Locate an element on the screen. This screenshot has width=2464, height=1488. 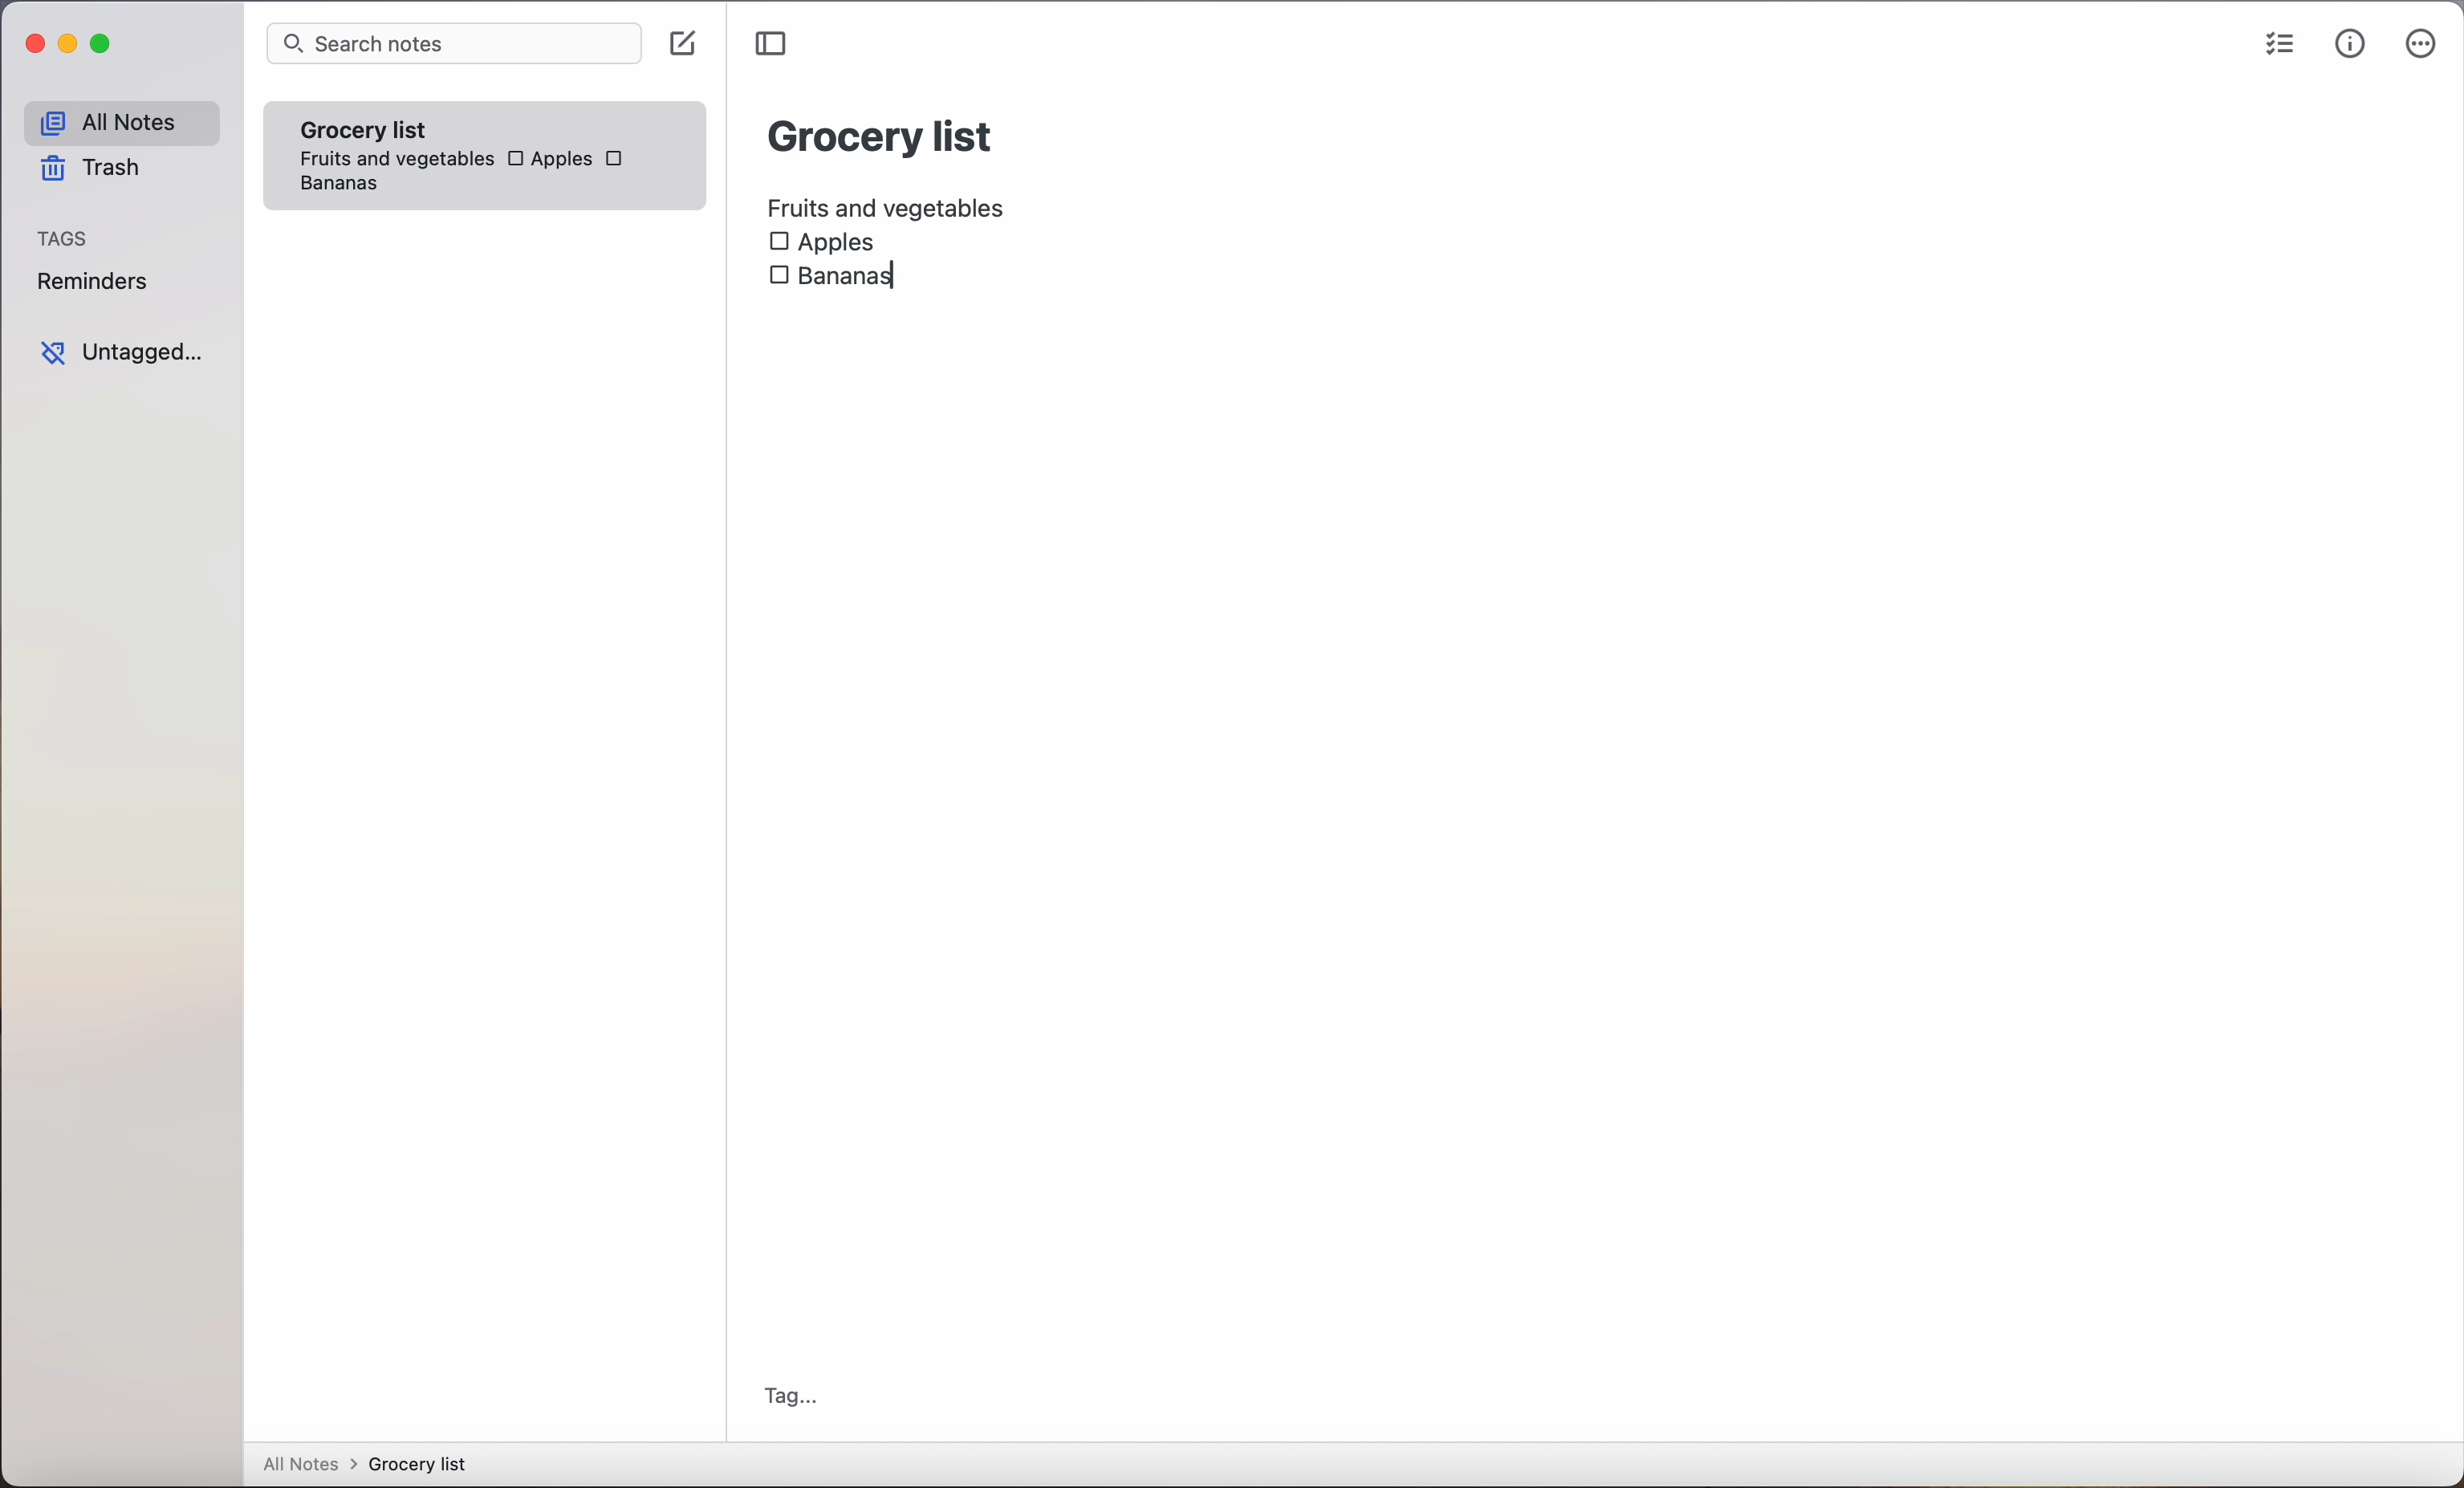
close Simplenote is located at coordinates (34, 45).